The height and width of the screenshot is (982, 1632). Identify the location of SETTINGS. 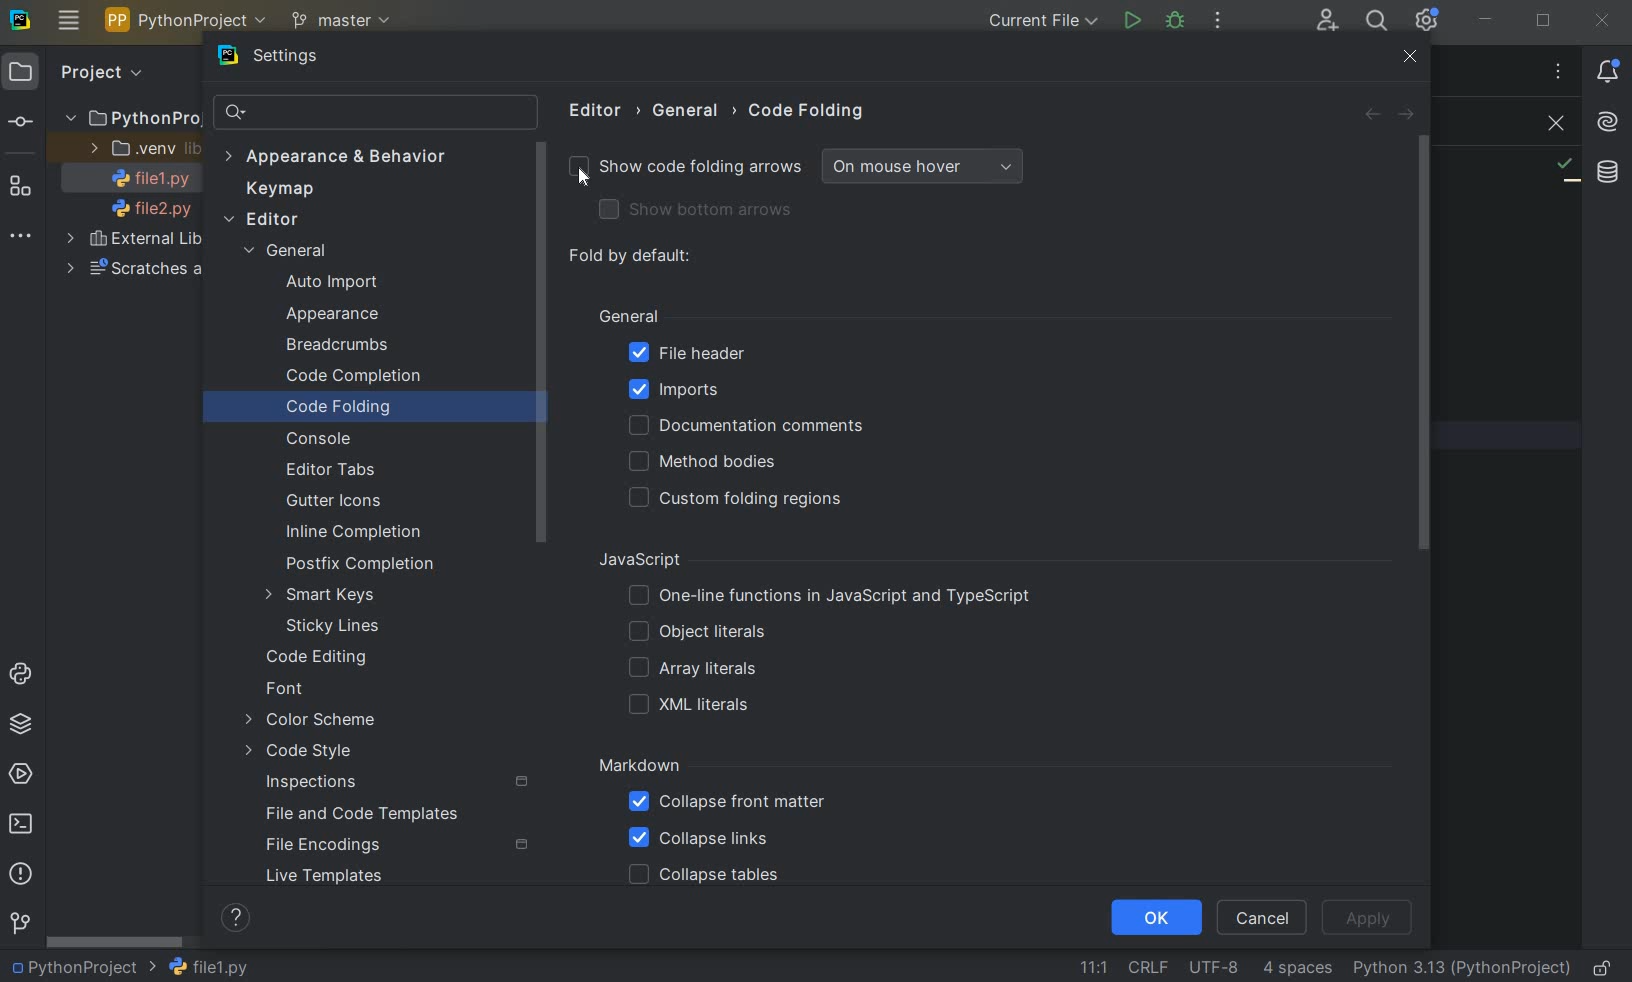
(295, 58).